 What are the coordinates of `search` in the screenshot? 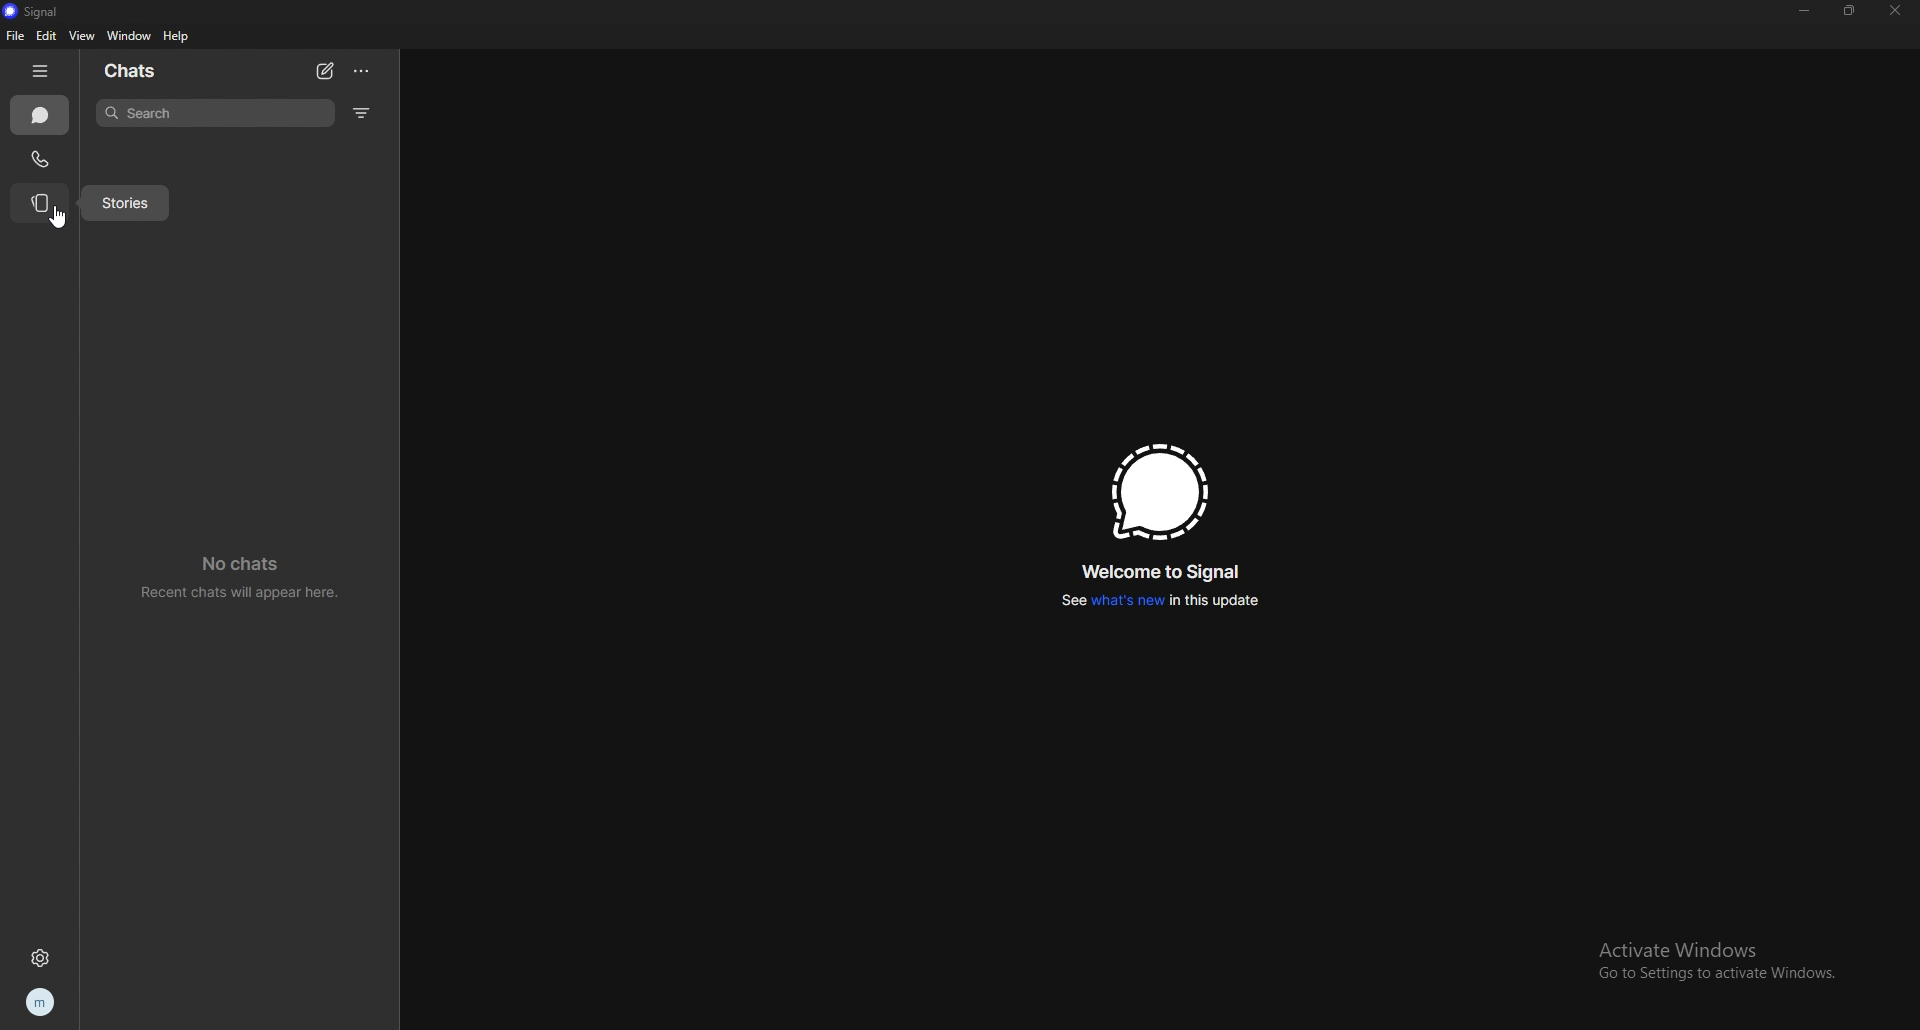 It's located at (214, 113).